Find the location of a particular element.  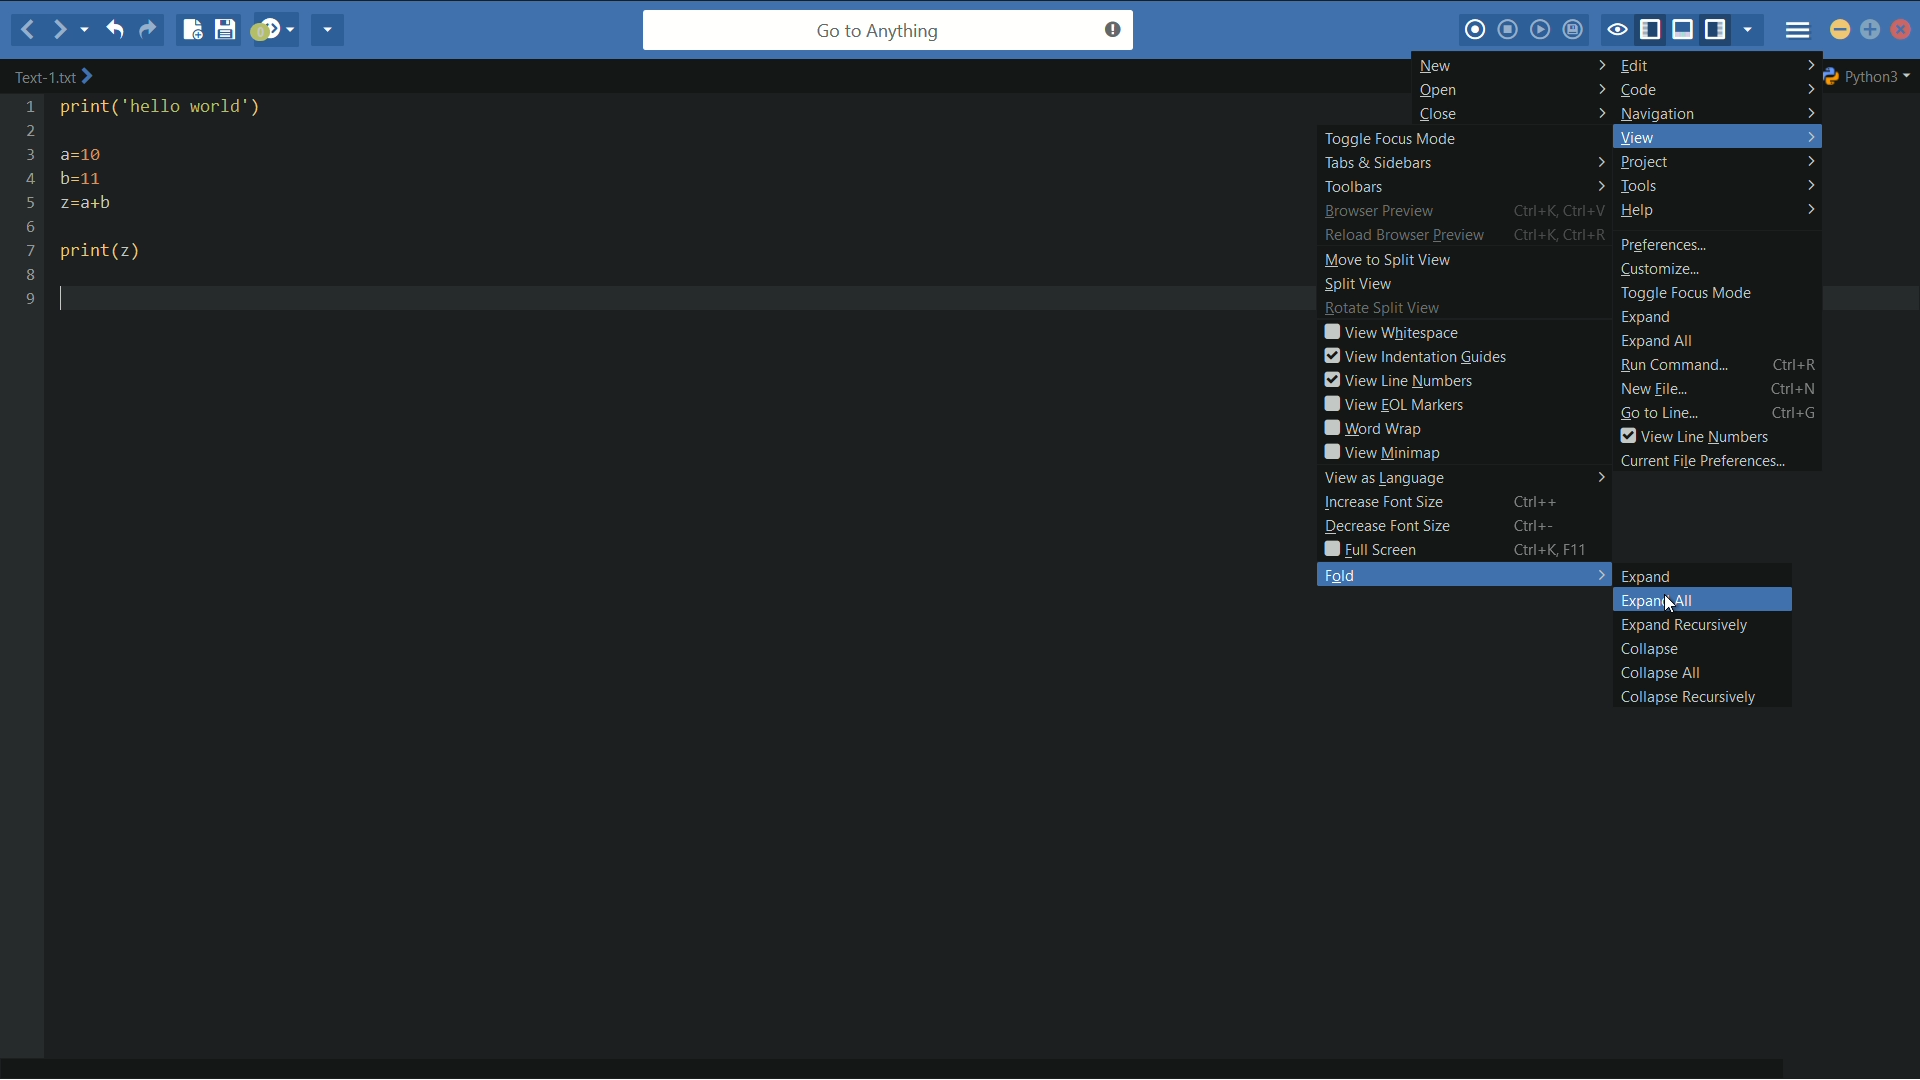

play last macro is located at coordinates (1543, 32).